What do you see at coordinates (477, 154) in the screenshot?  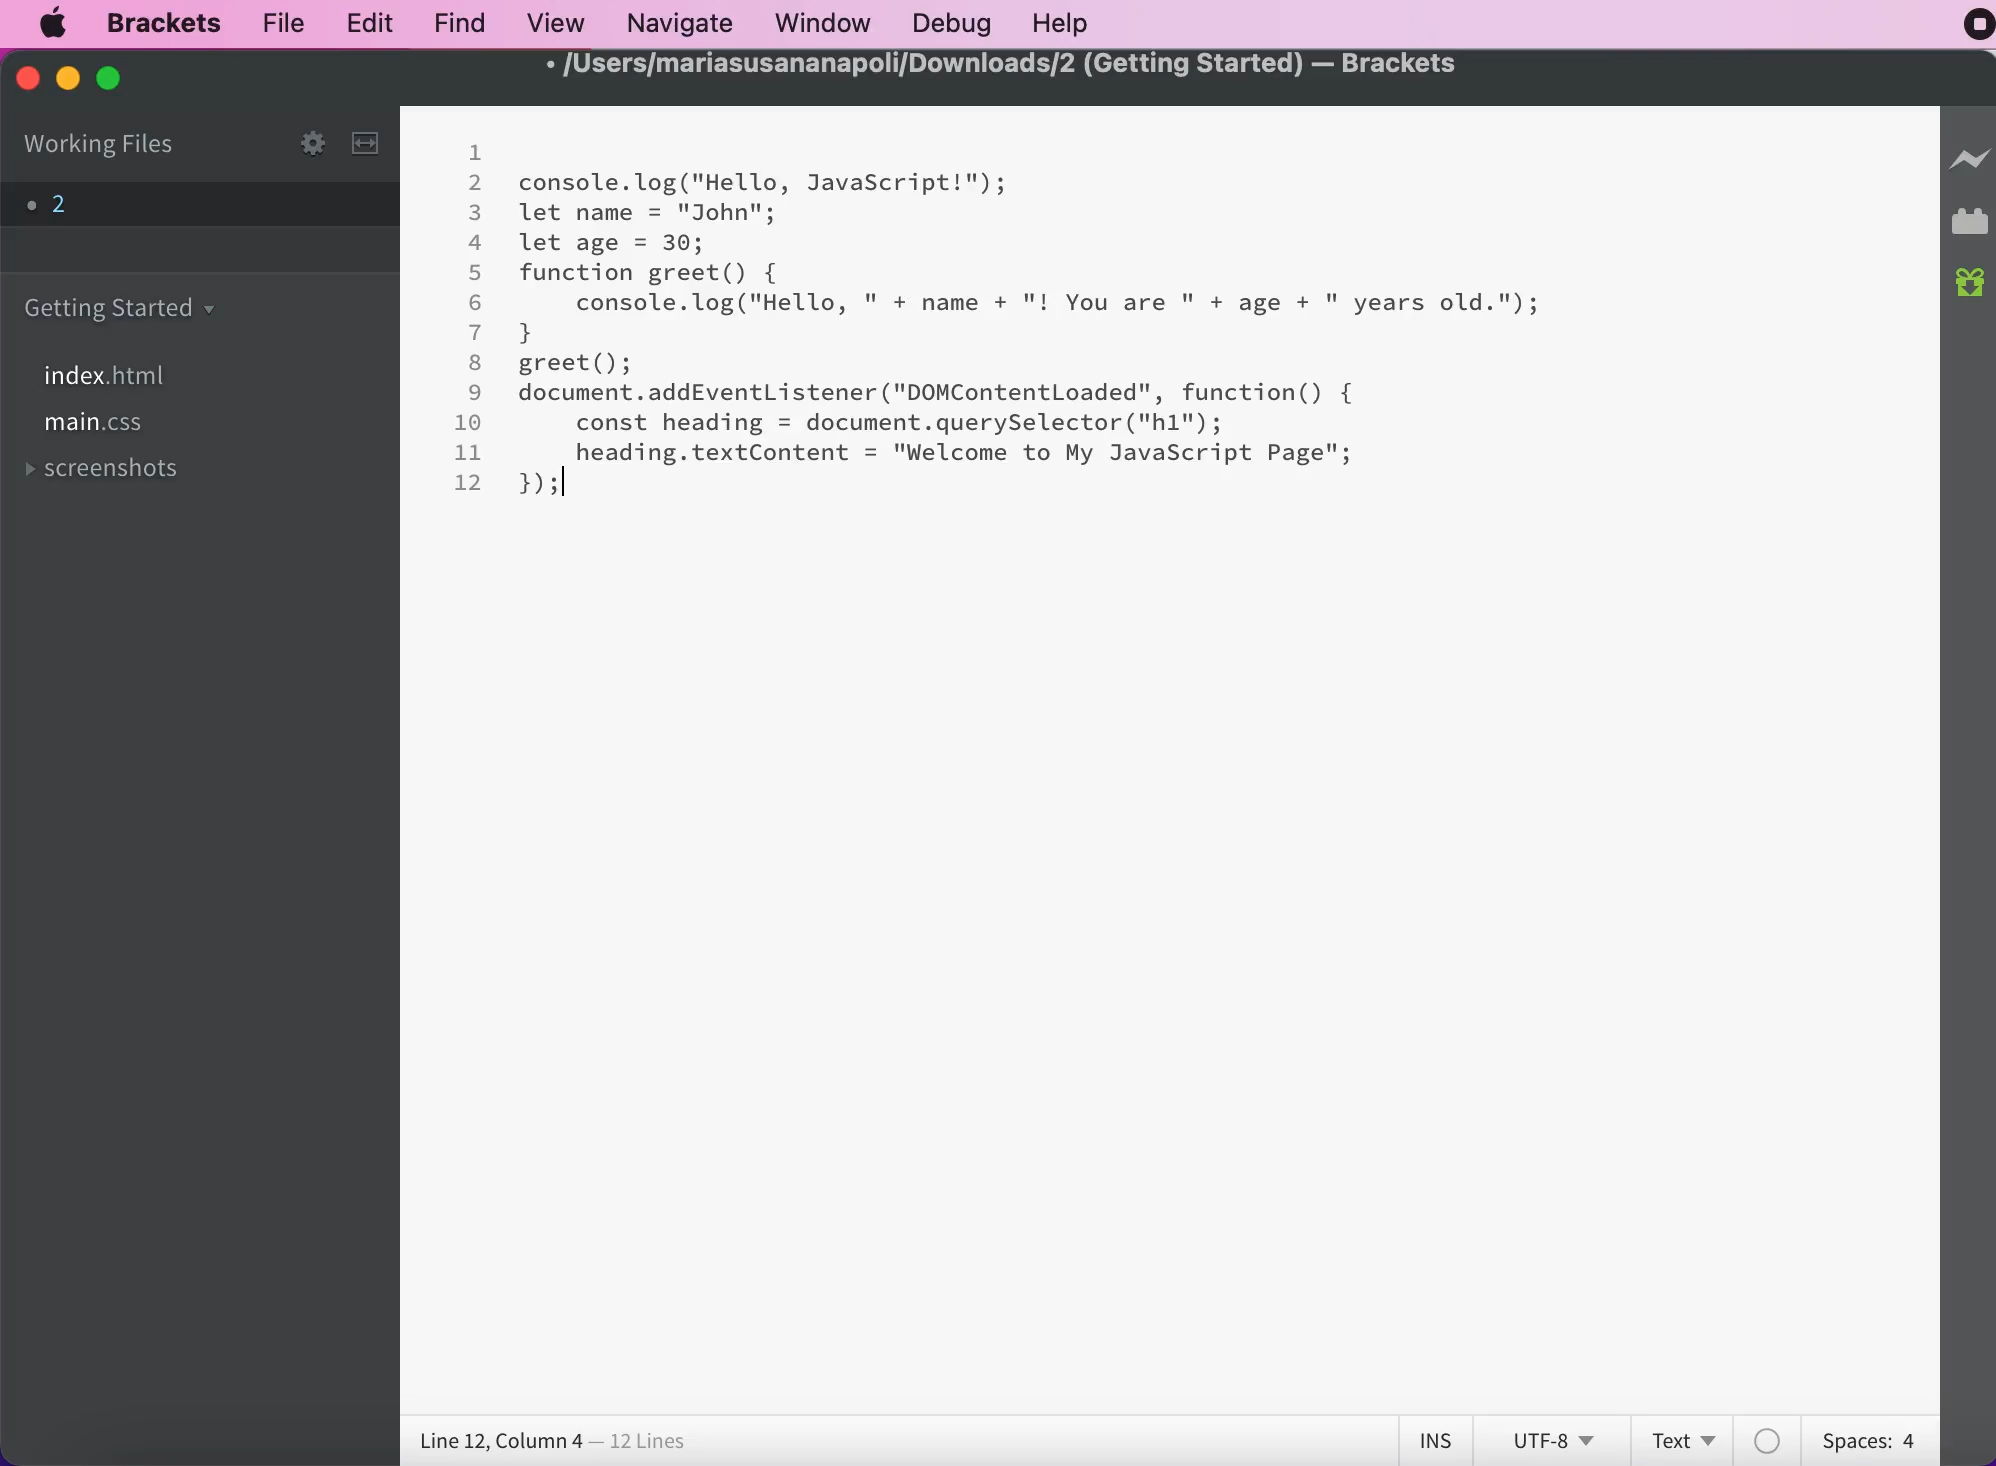 I see `1` at bounding box center [477, 154].